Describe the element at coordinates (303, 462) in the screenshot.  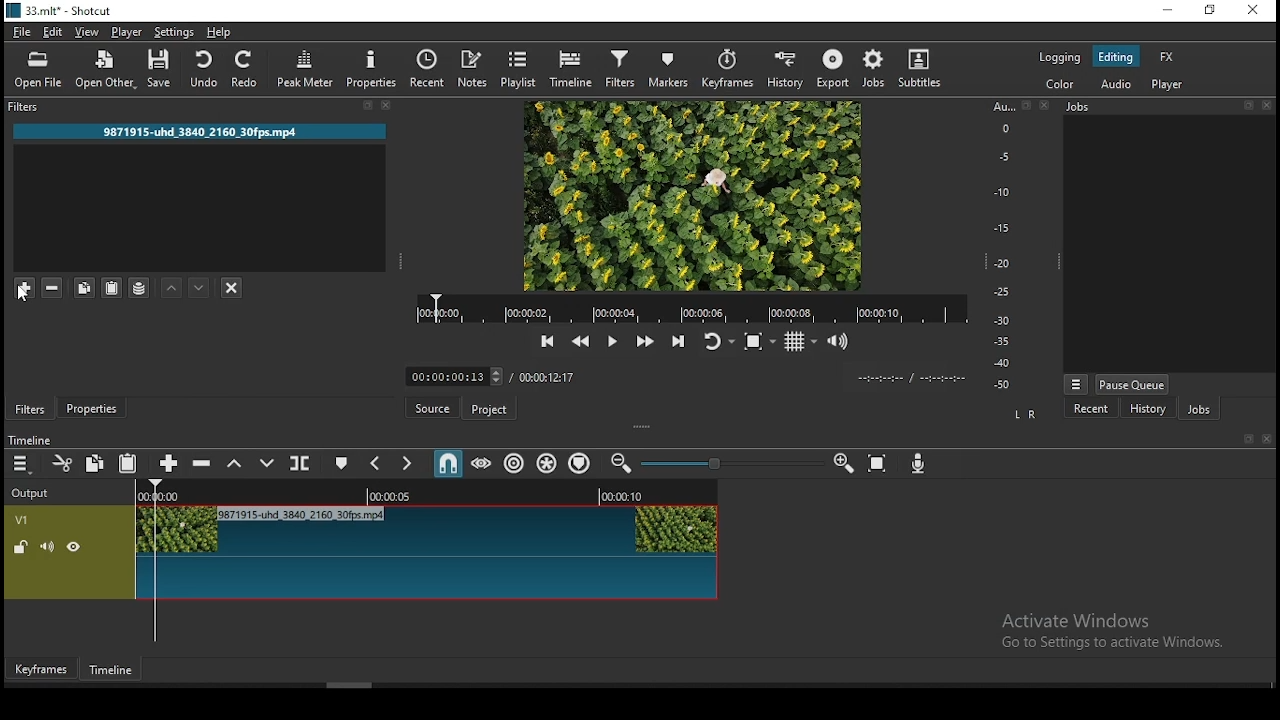
I see `split at playhead` at that location.